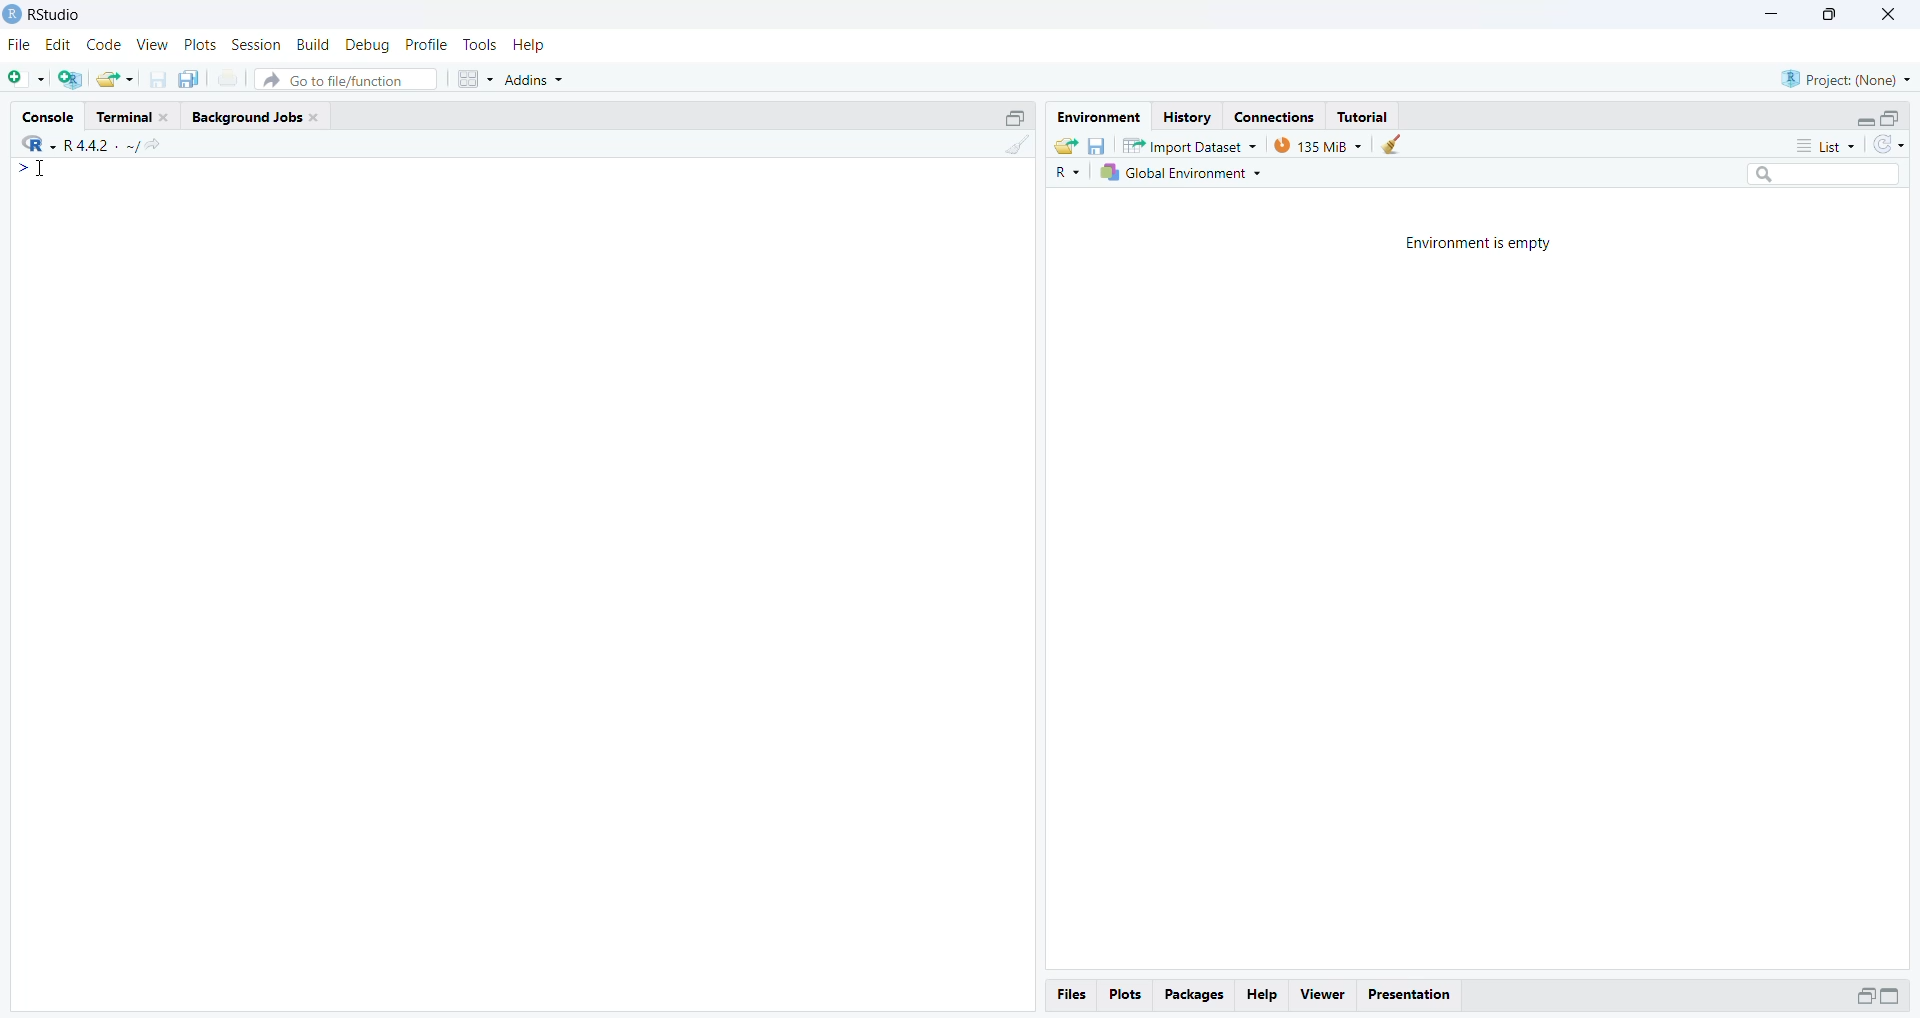  What do you see at coordinates (31, 174) in the screenshot?
I see `Prompt cursor` at bounding box center [31, 174].